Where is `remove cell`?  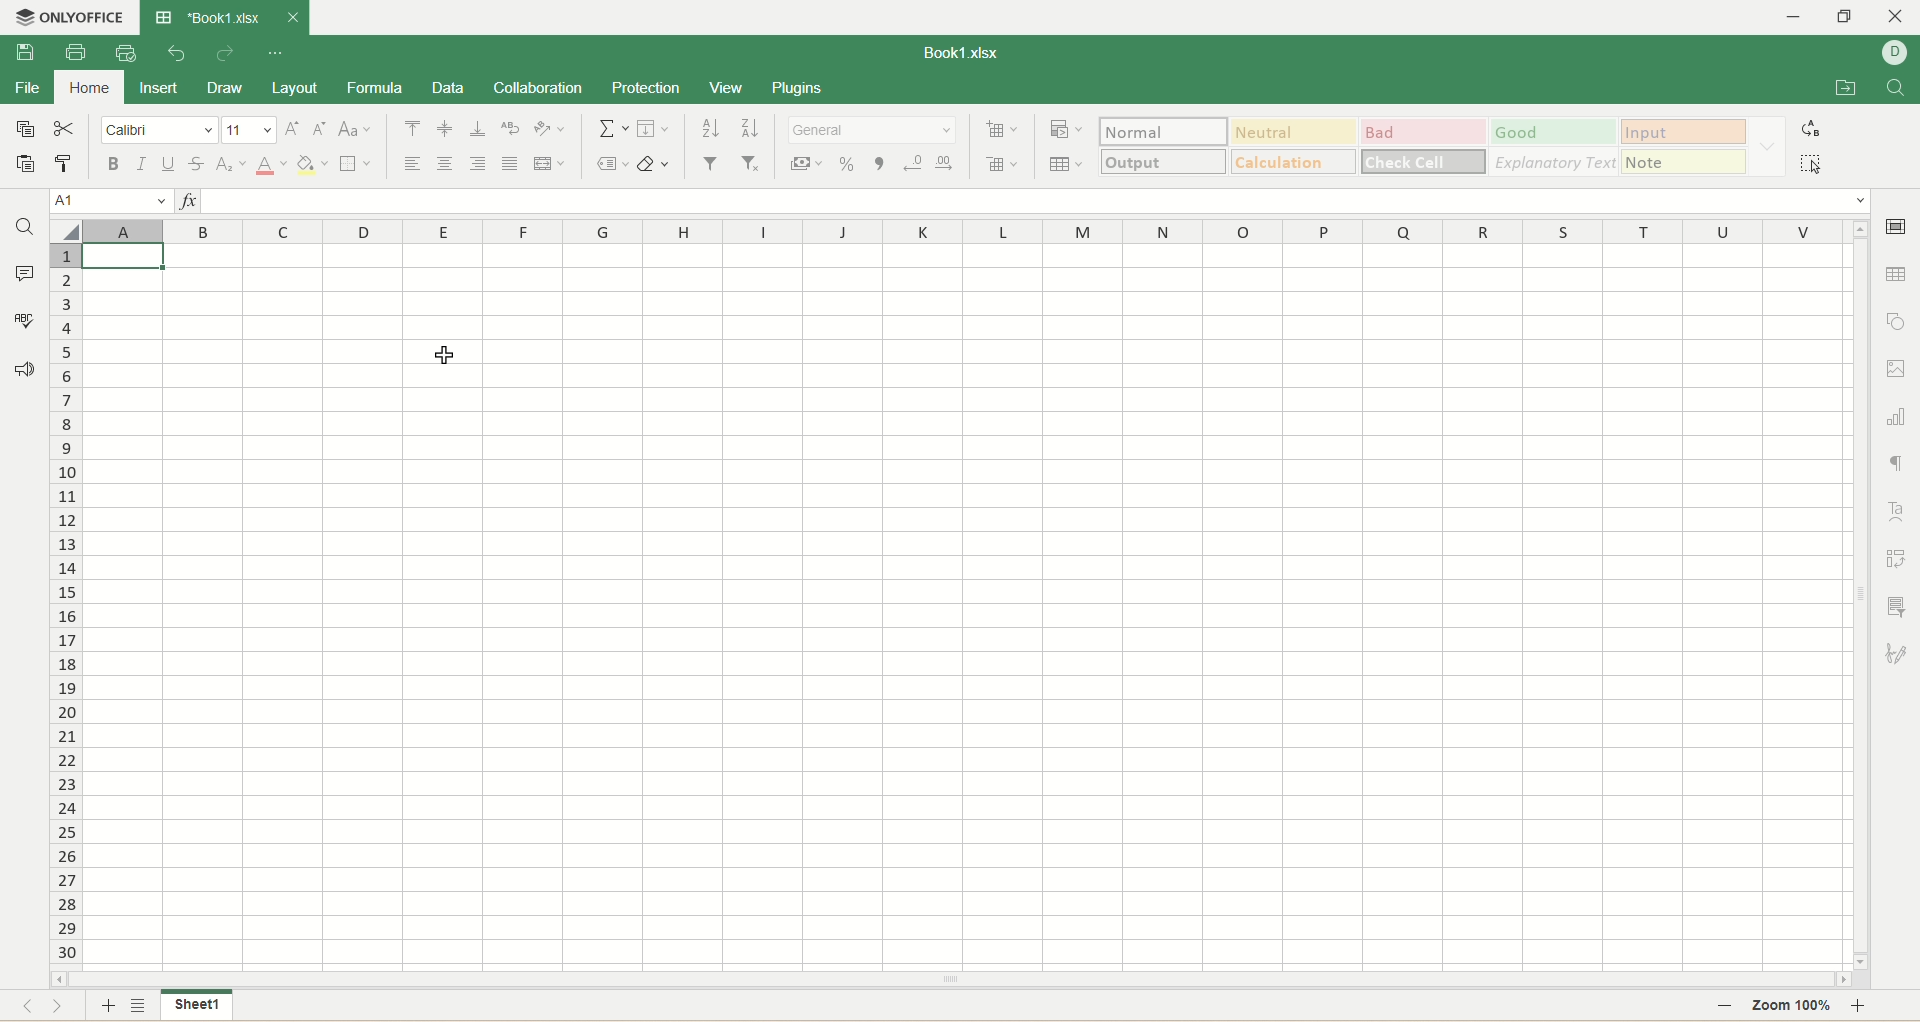 remove cell is located at coordinates (1000, 163).